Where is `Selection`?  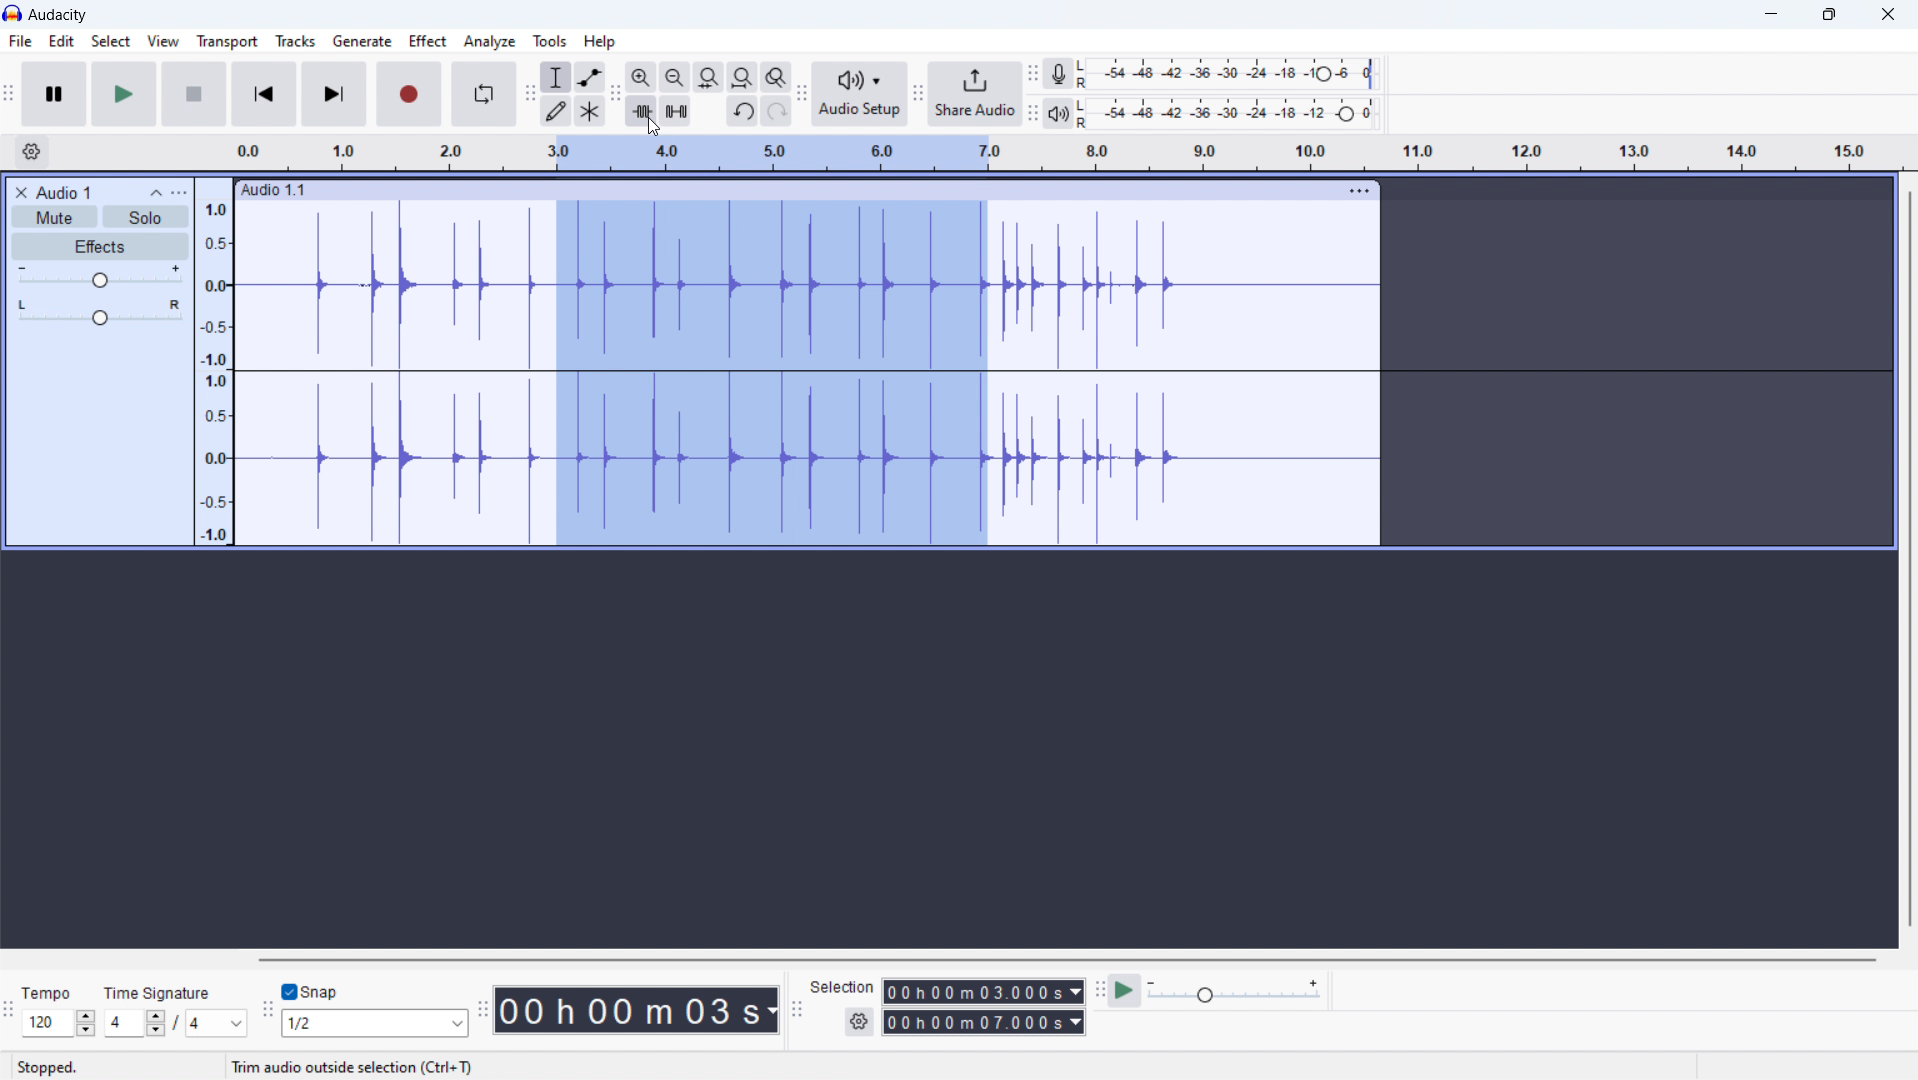
Selection is located at coordinates (844, 983).